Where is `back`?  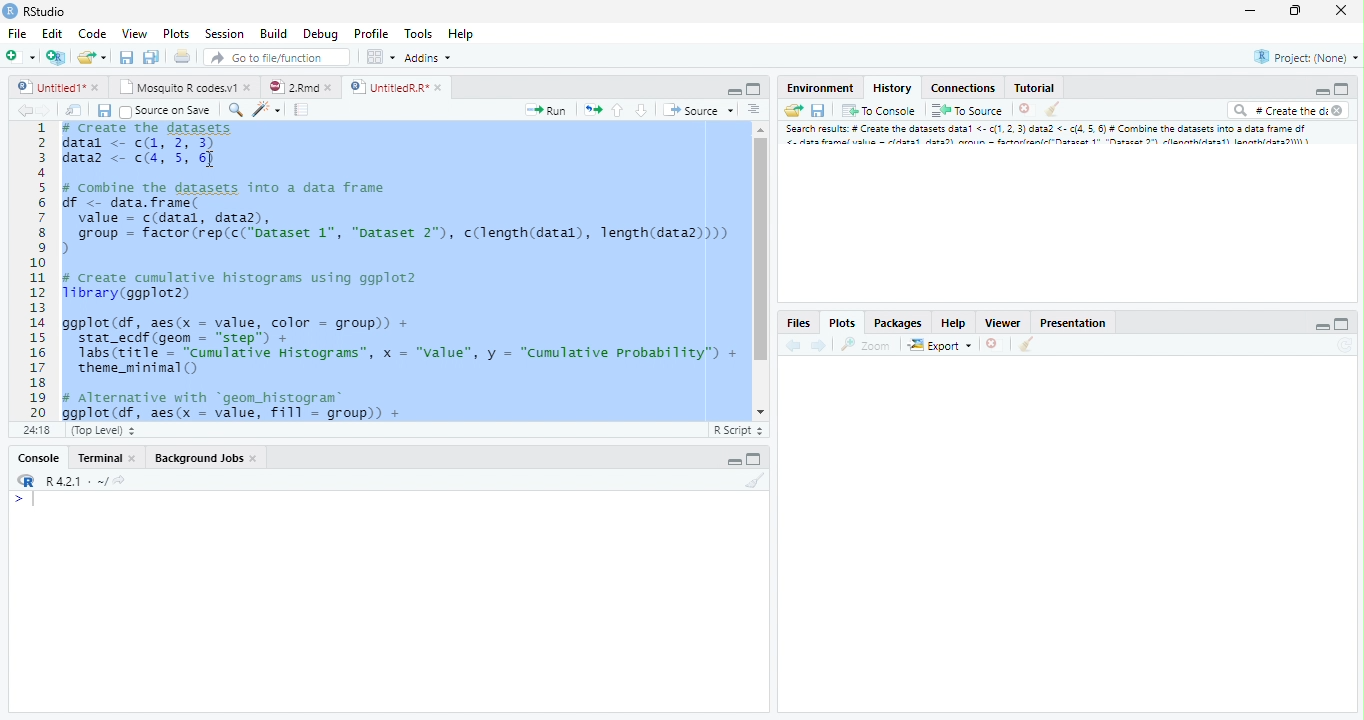
back is located at coordinates (794, 347).